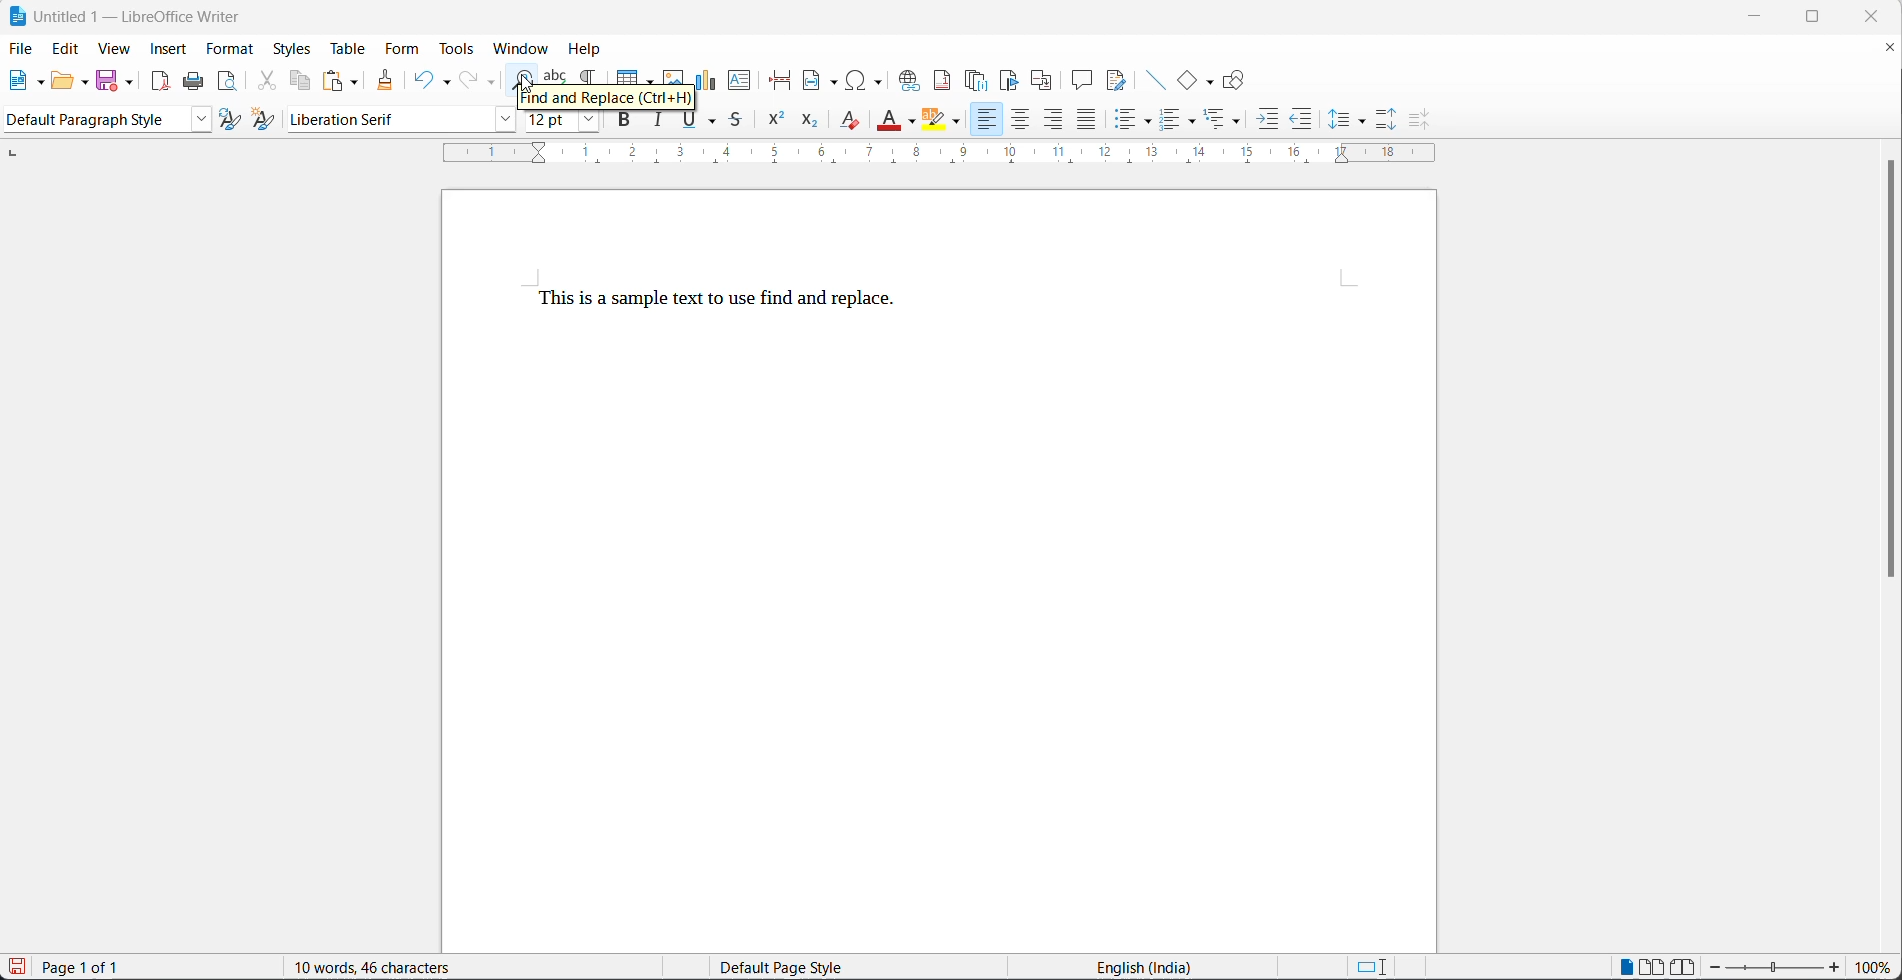  What do you see at coordinates (714, 123) in the screenshot?
I see `underline options` at bounding box center [714, 123].